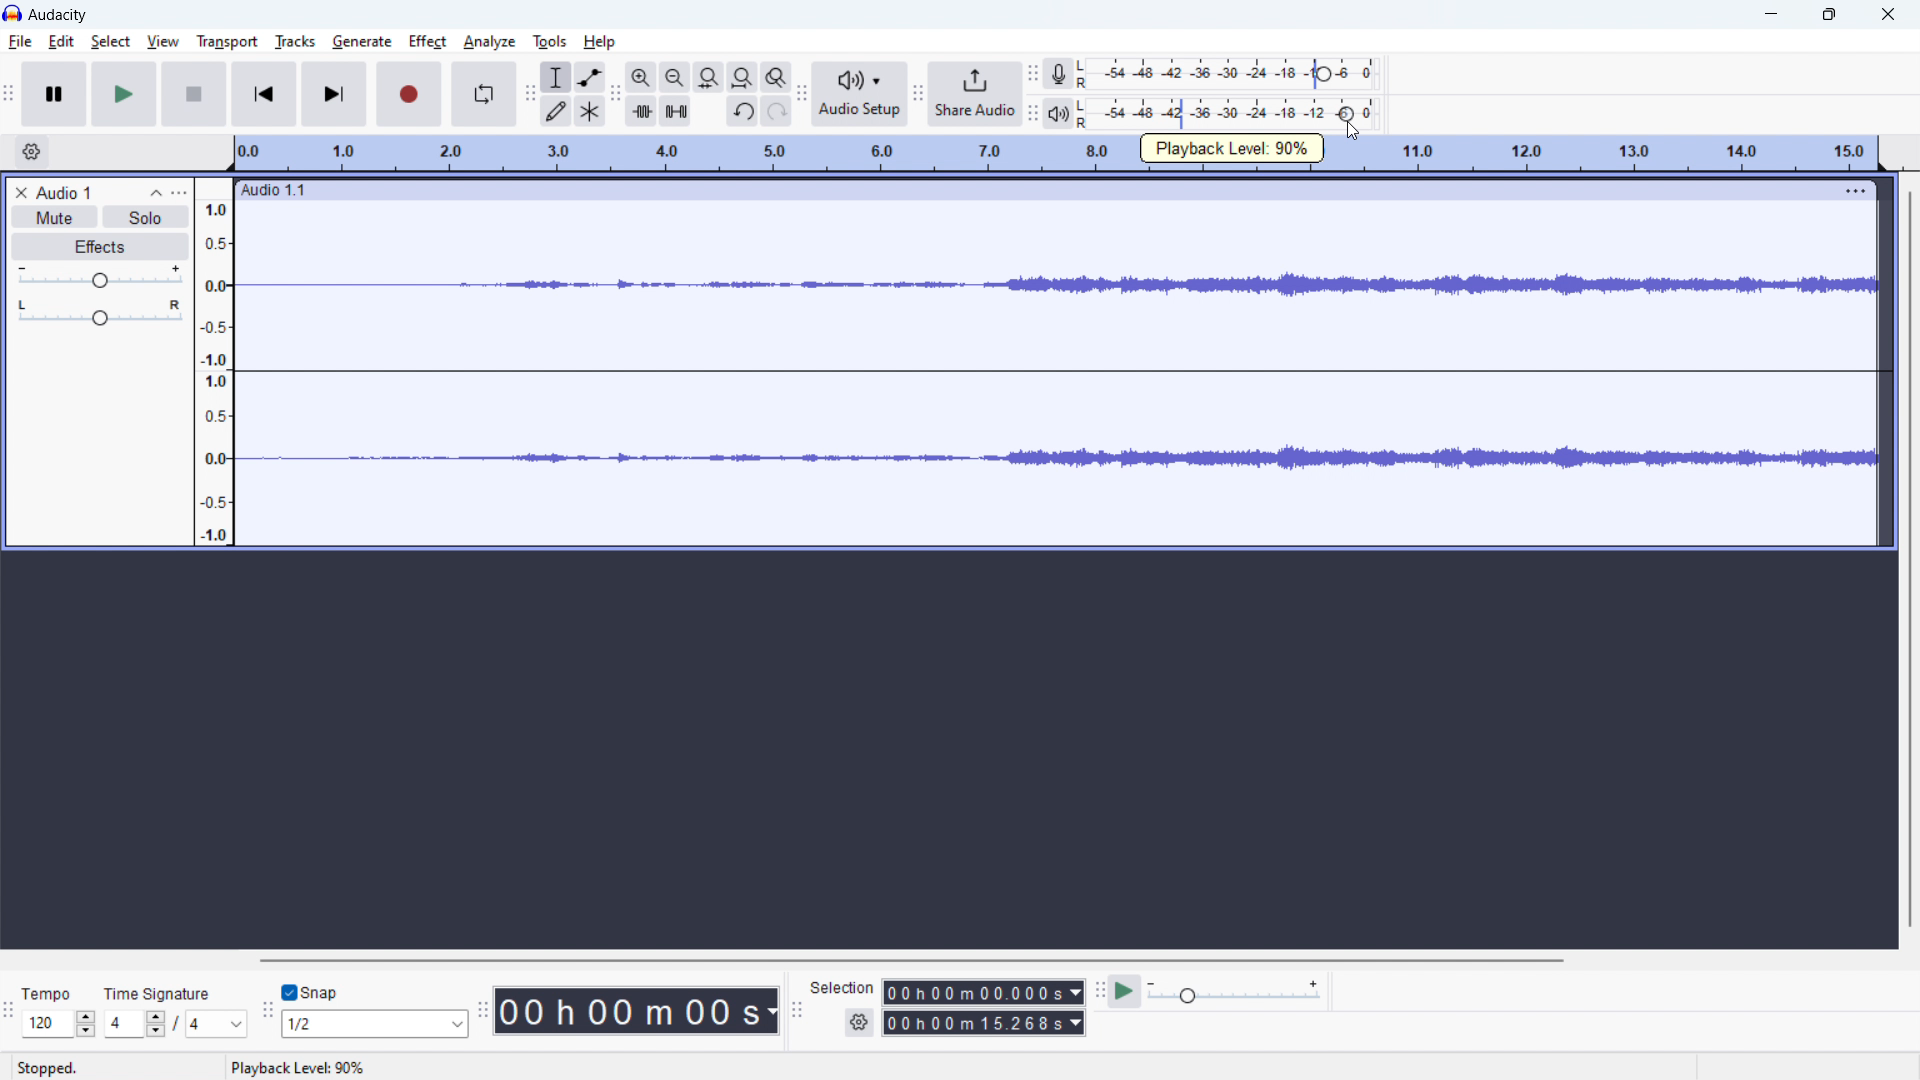  What do you see at coordinates (796, 1012) in the screenshot?
I see `selection toolbar` at bounding box center [796, 1012].